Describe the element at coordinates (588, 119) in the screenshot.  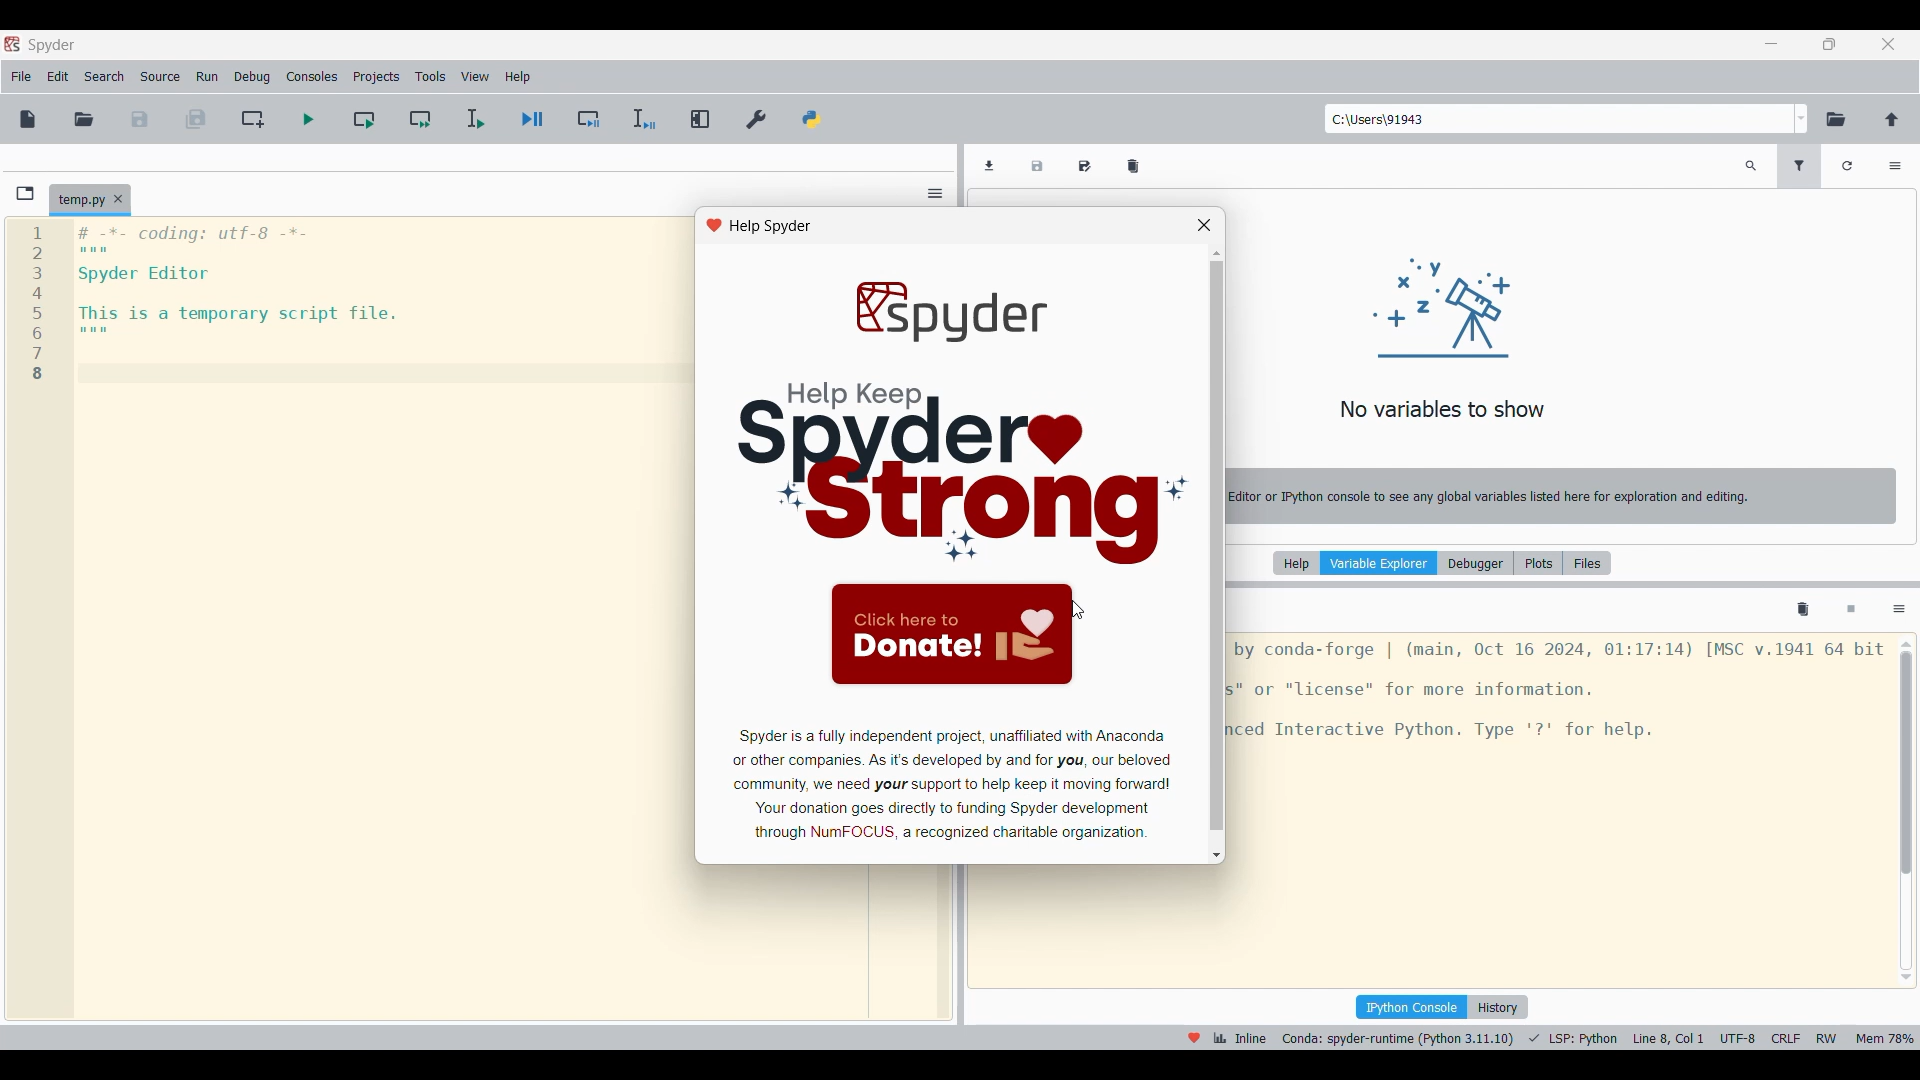
I see `Debug cell` at that location.